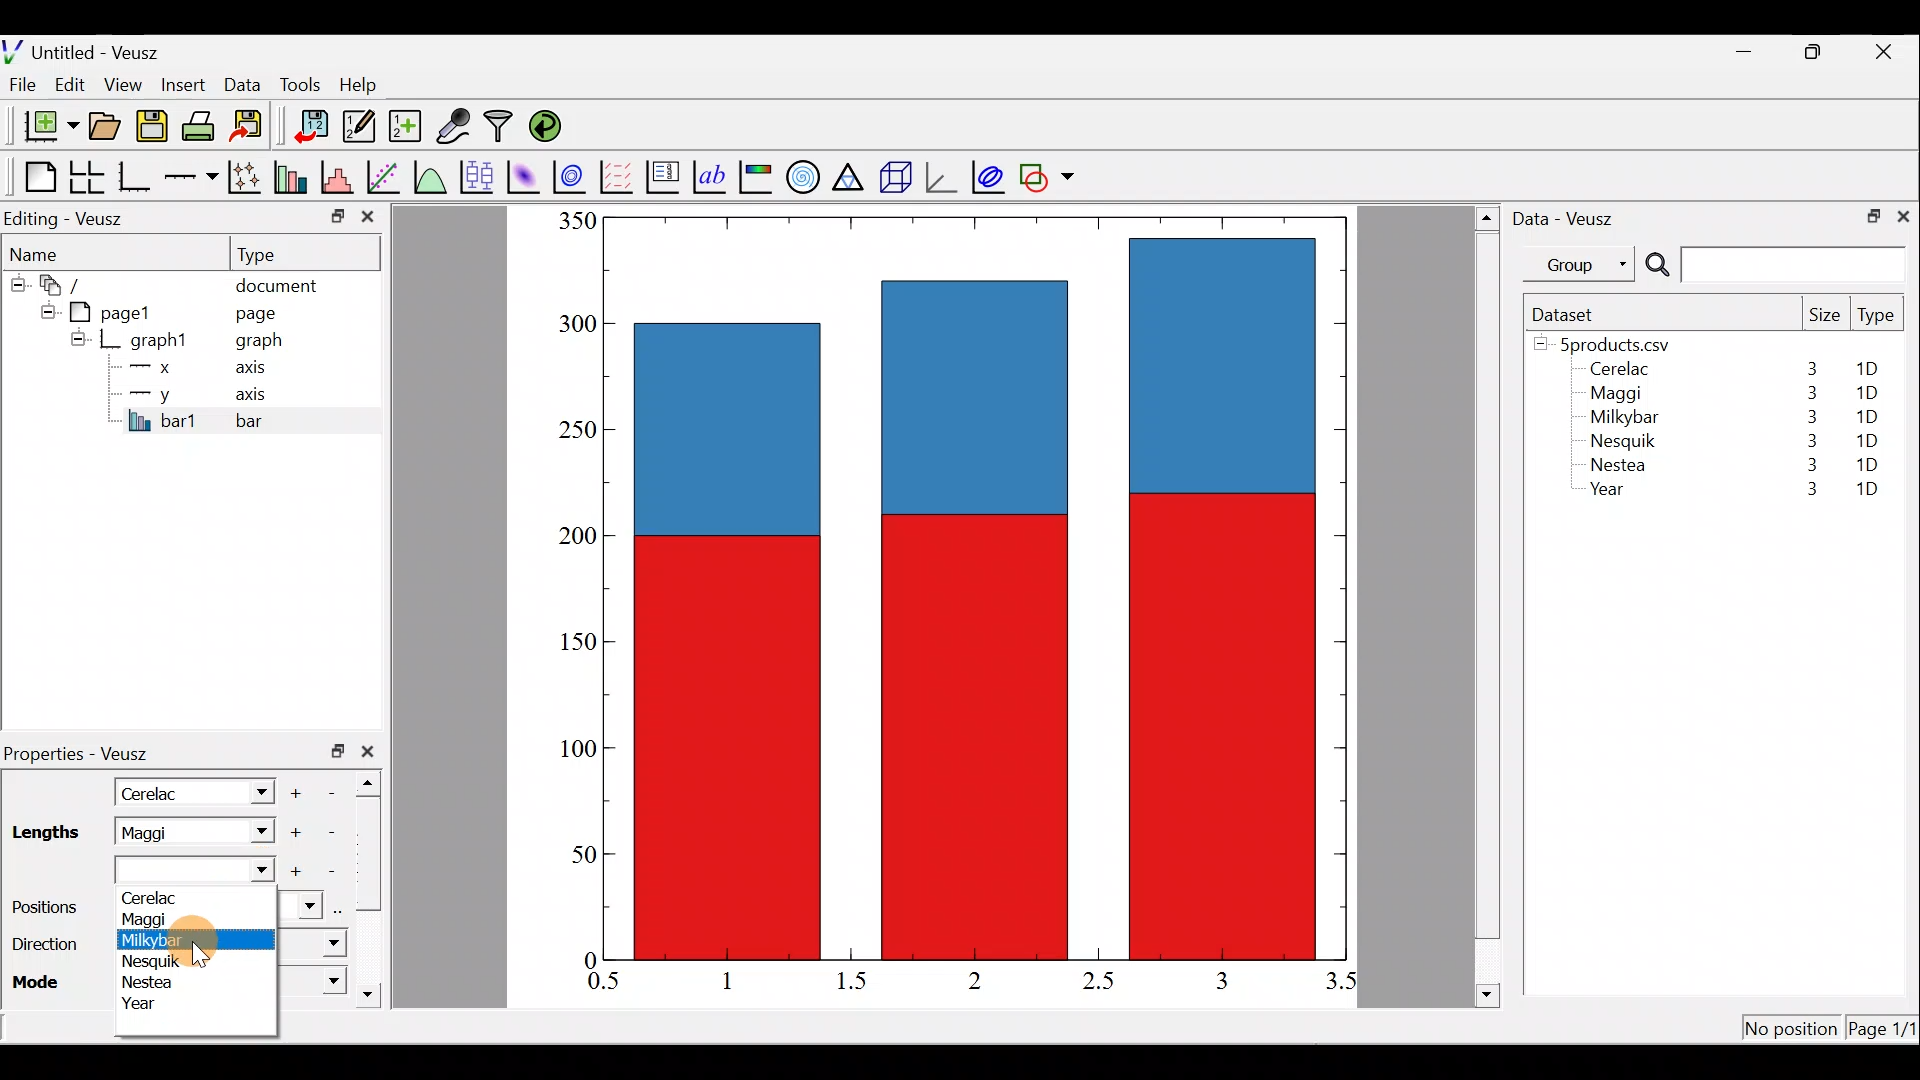 The image size is (1920, 1080). Describe the element at coordinates (275, 253) in the screenshot. I see `Type` at that location.